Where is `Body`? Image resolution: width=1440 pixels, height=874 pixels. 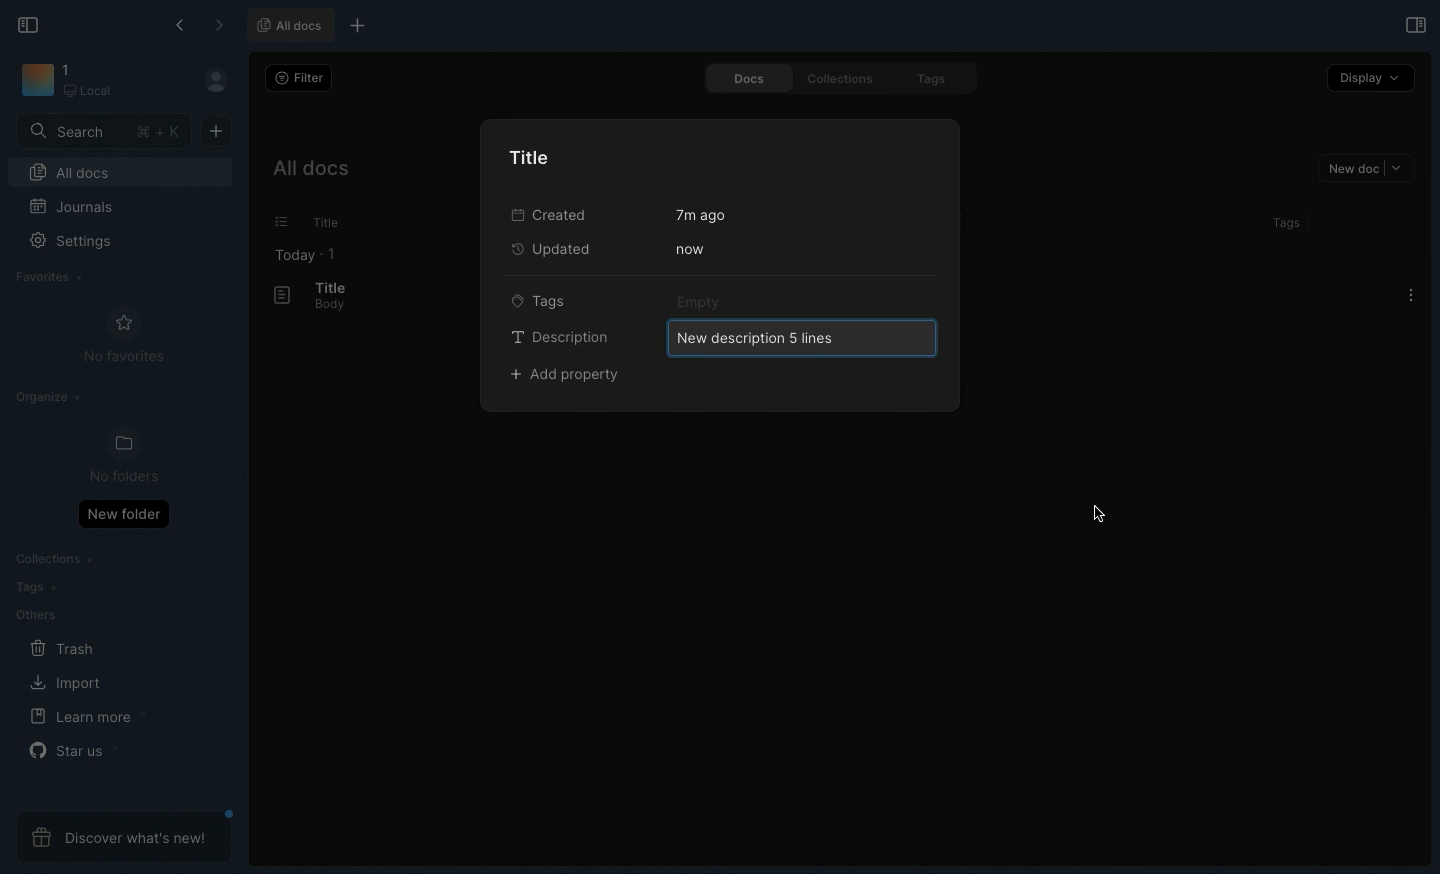 Body is located at coordinates (323, 306).